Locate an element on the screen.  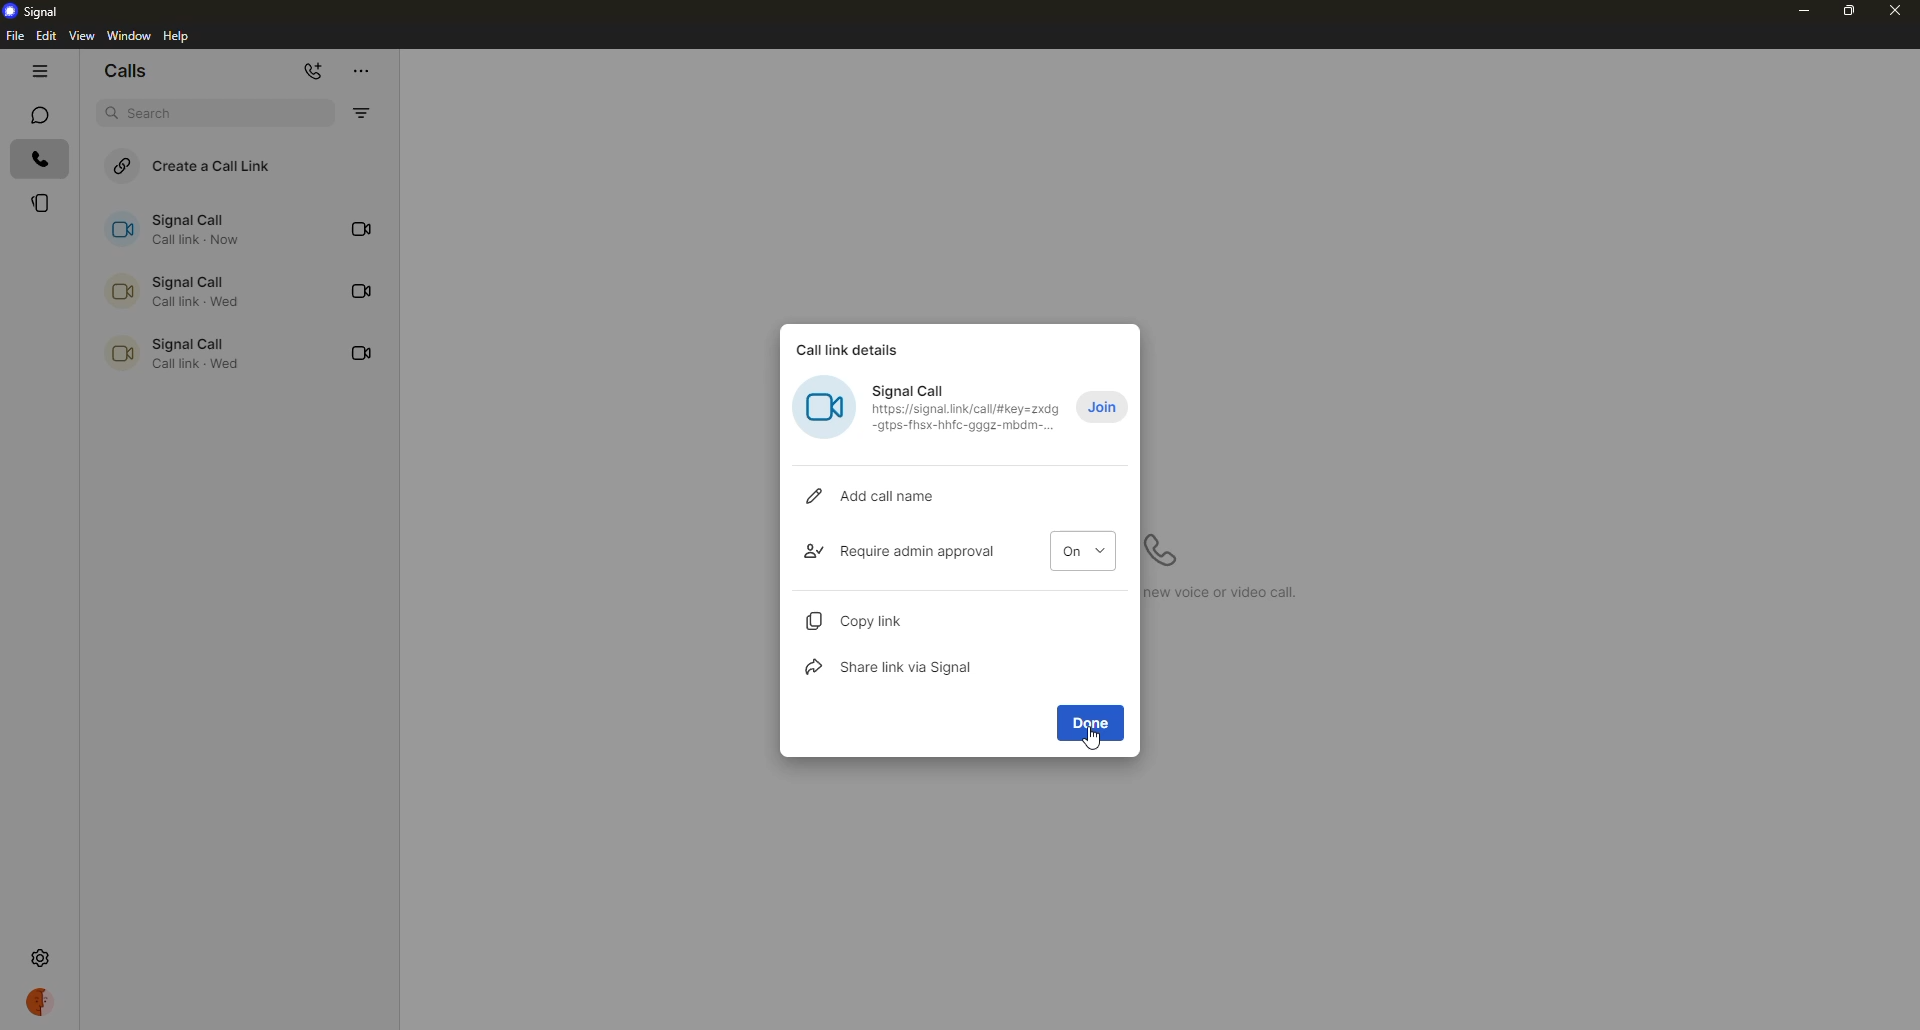
signal call is located at coordinates (177, 230).